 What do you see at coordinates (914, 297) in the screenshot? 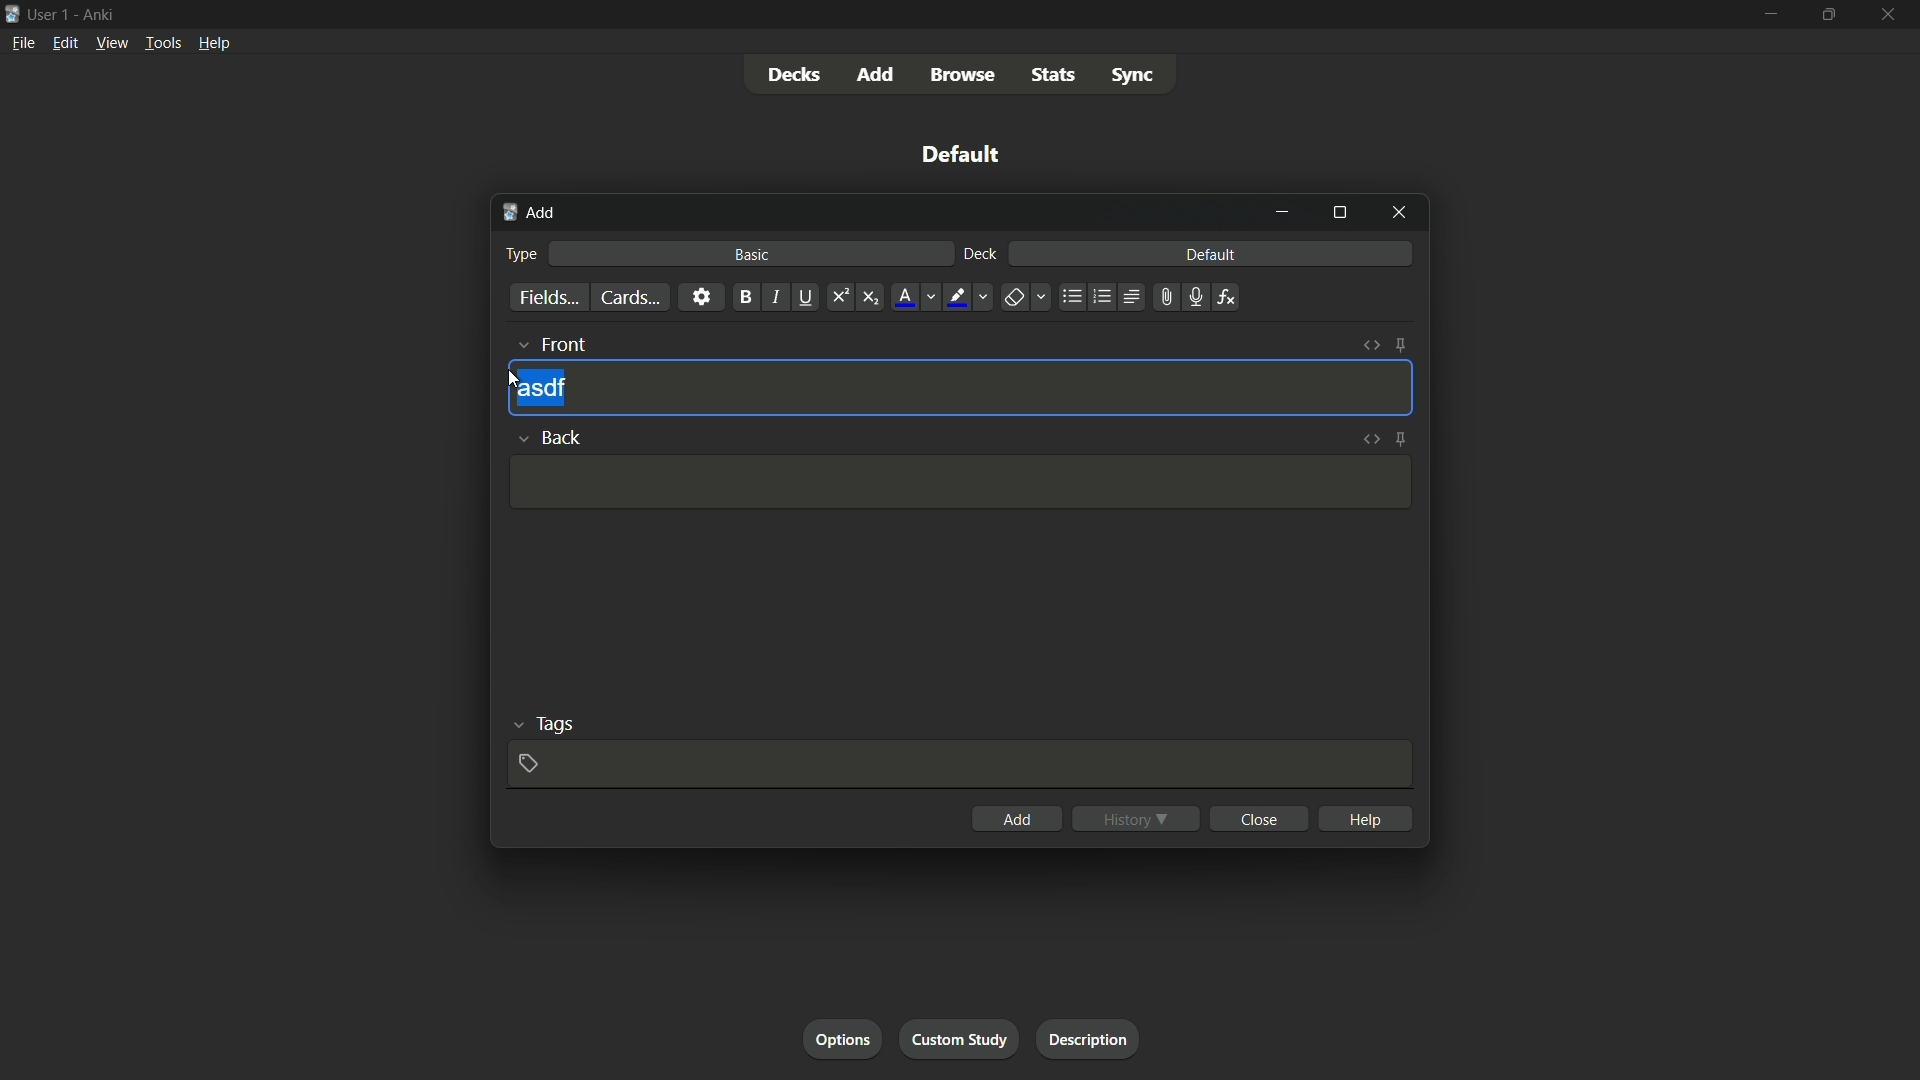
I see `font color` at bounding box center [914, 297].